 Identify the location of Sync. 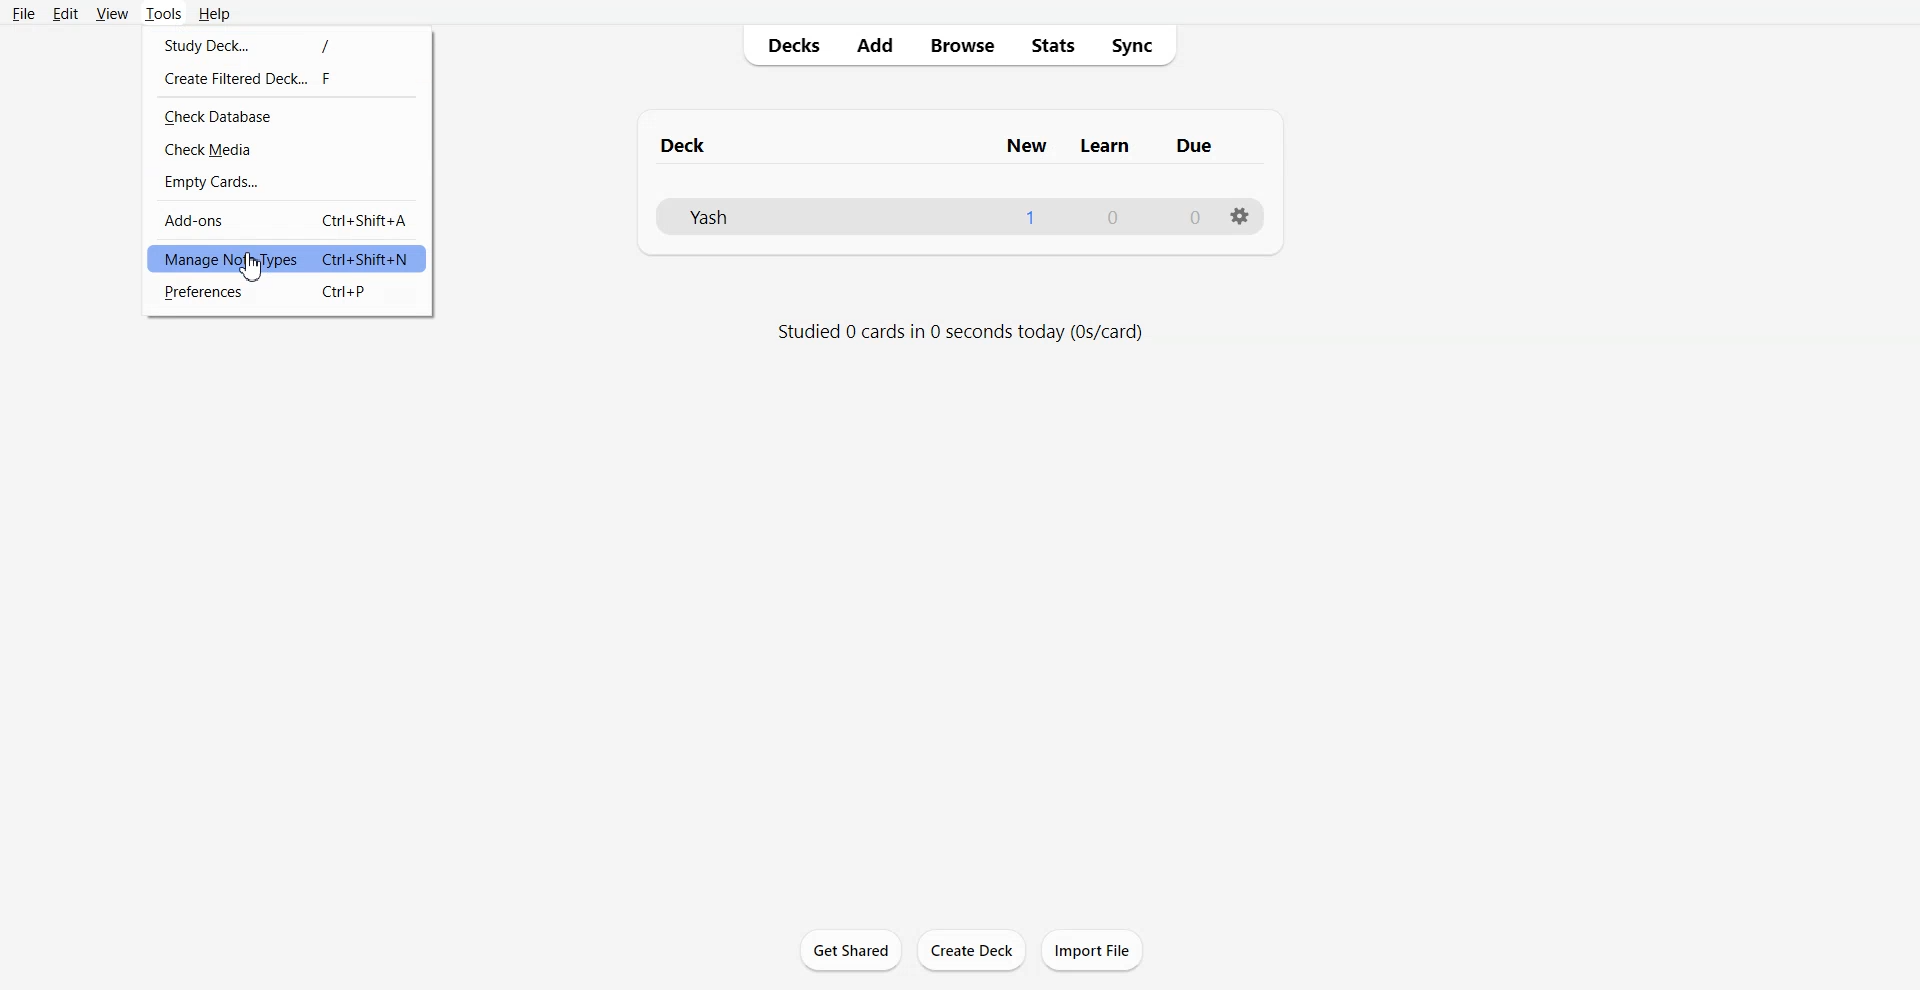
(1139, 45).